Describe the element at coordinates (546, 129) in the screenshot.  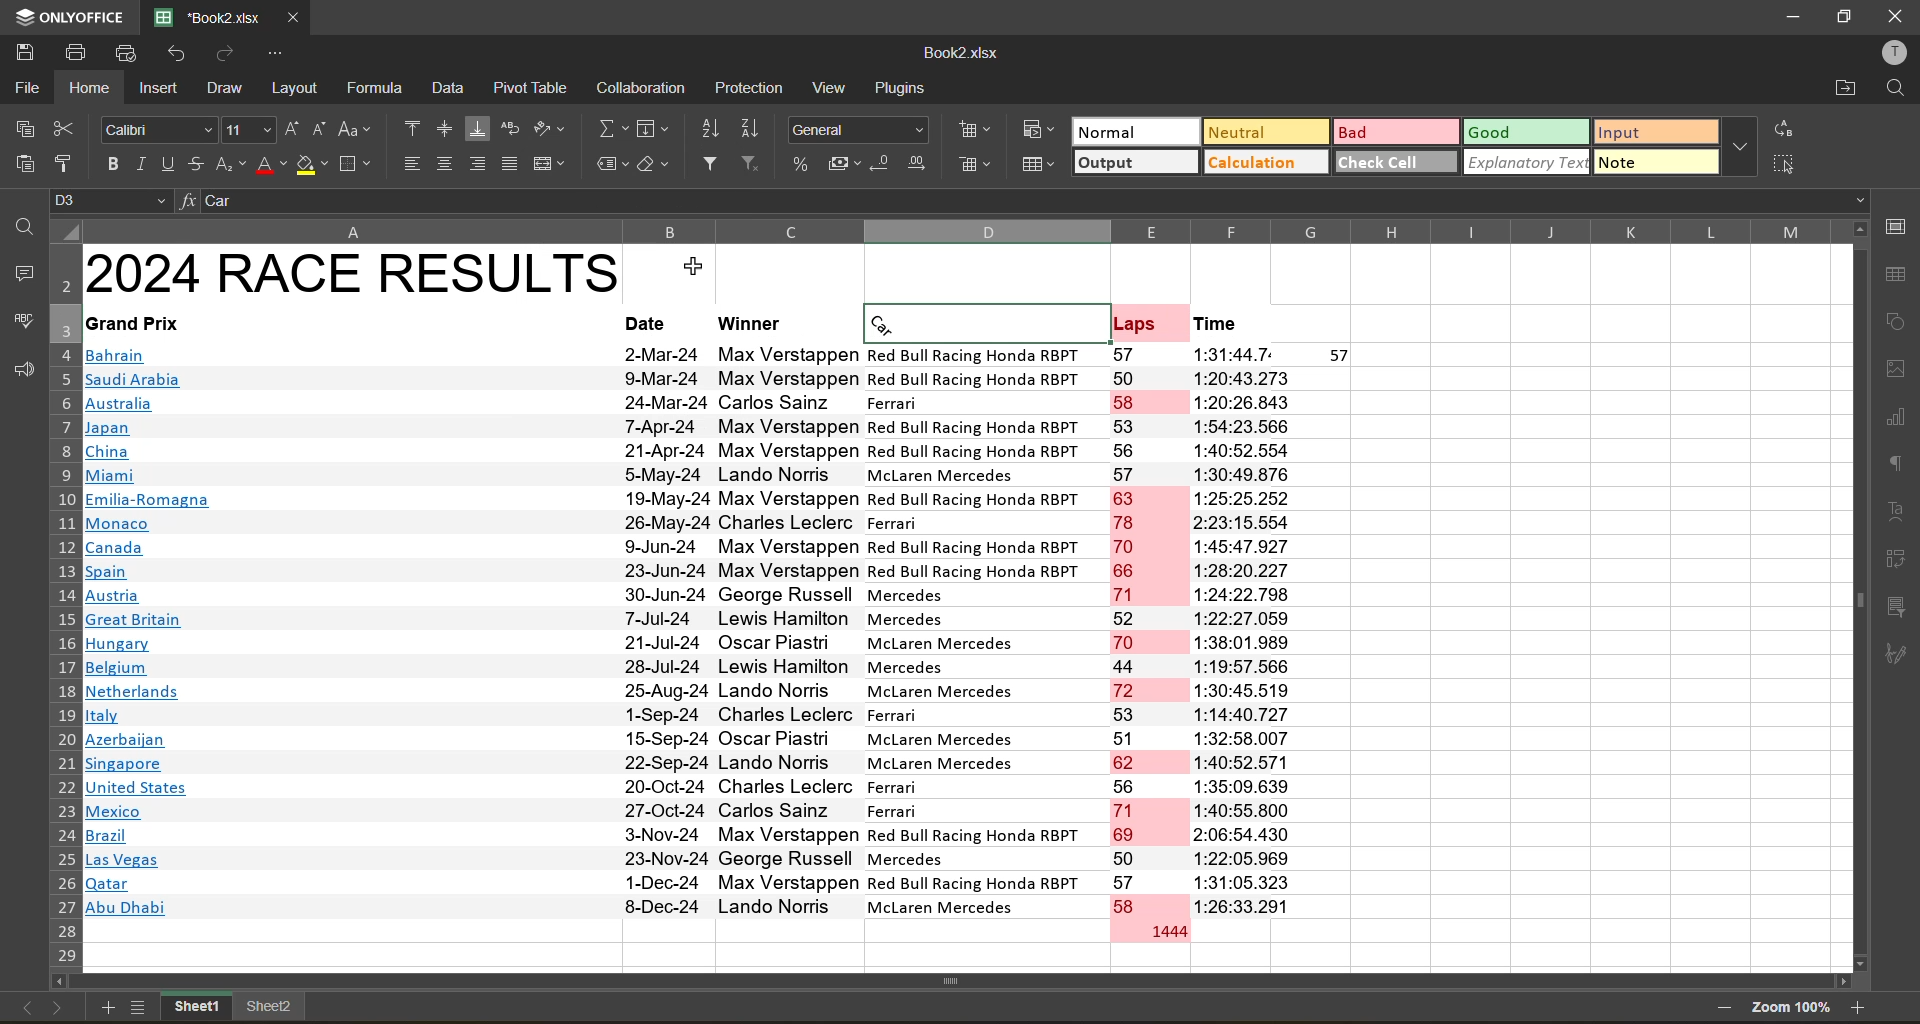
I see `orientation` at that location.